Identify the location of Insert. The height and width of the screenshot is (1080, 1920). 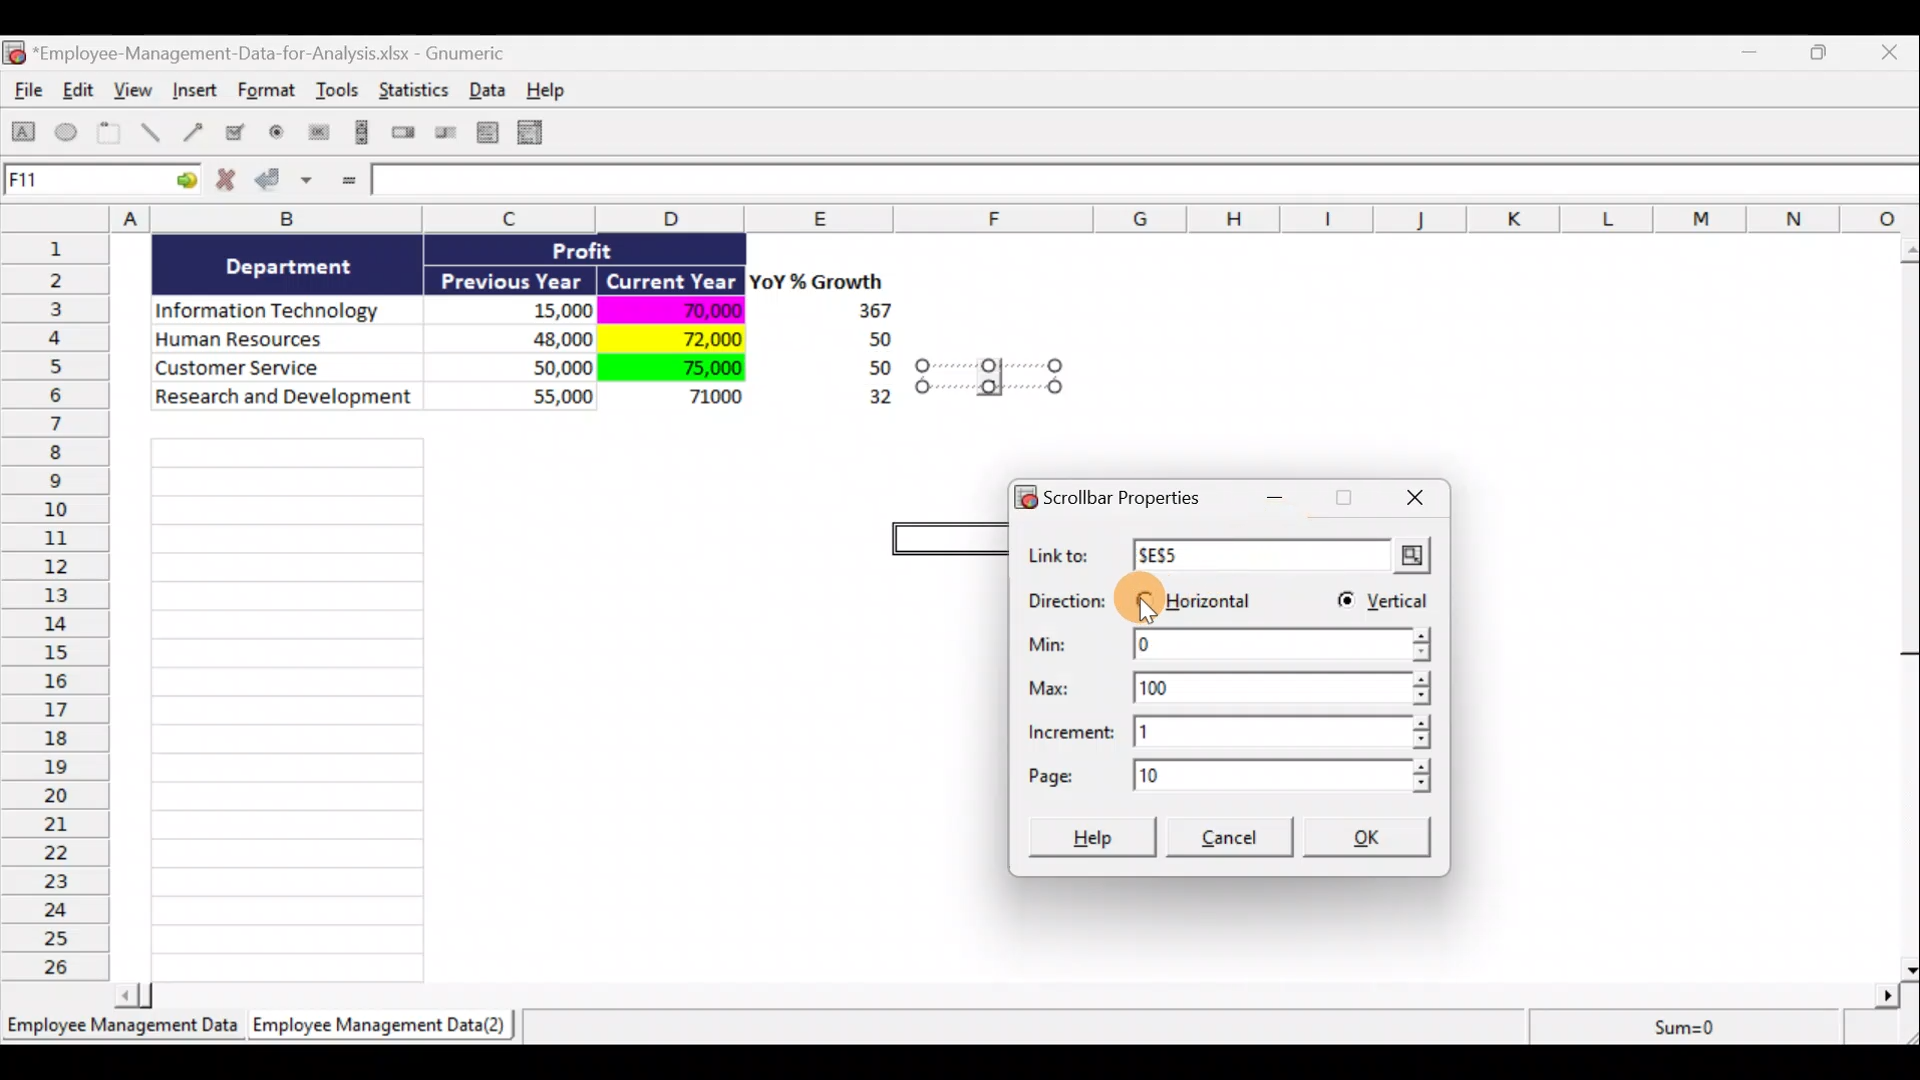
(194, 93).